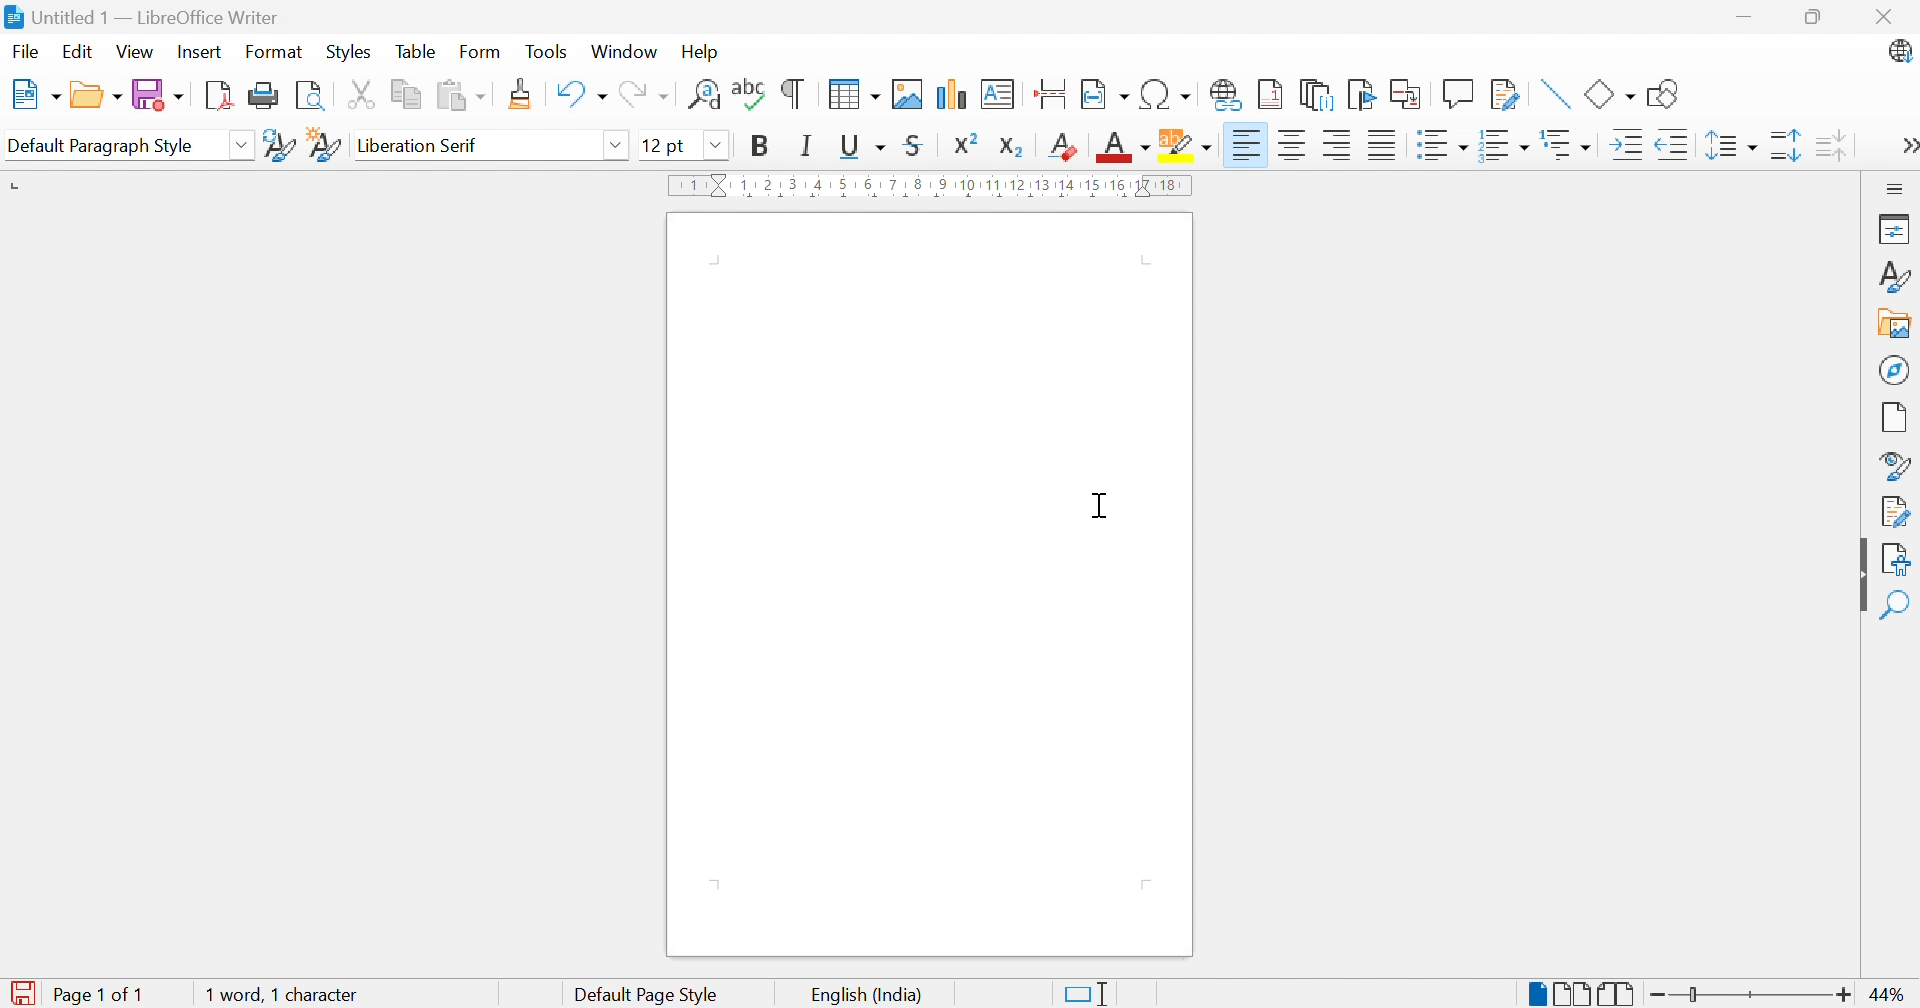  Describe the element at coordinates (198, 53) in the screenshot. I see `Insert` at that location.